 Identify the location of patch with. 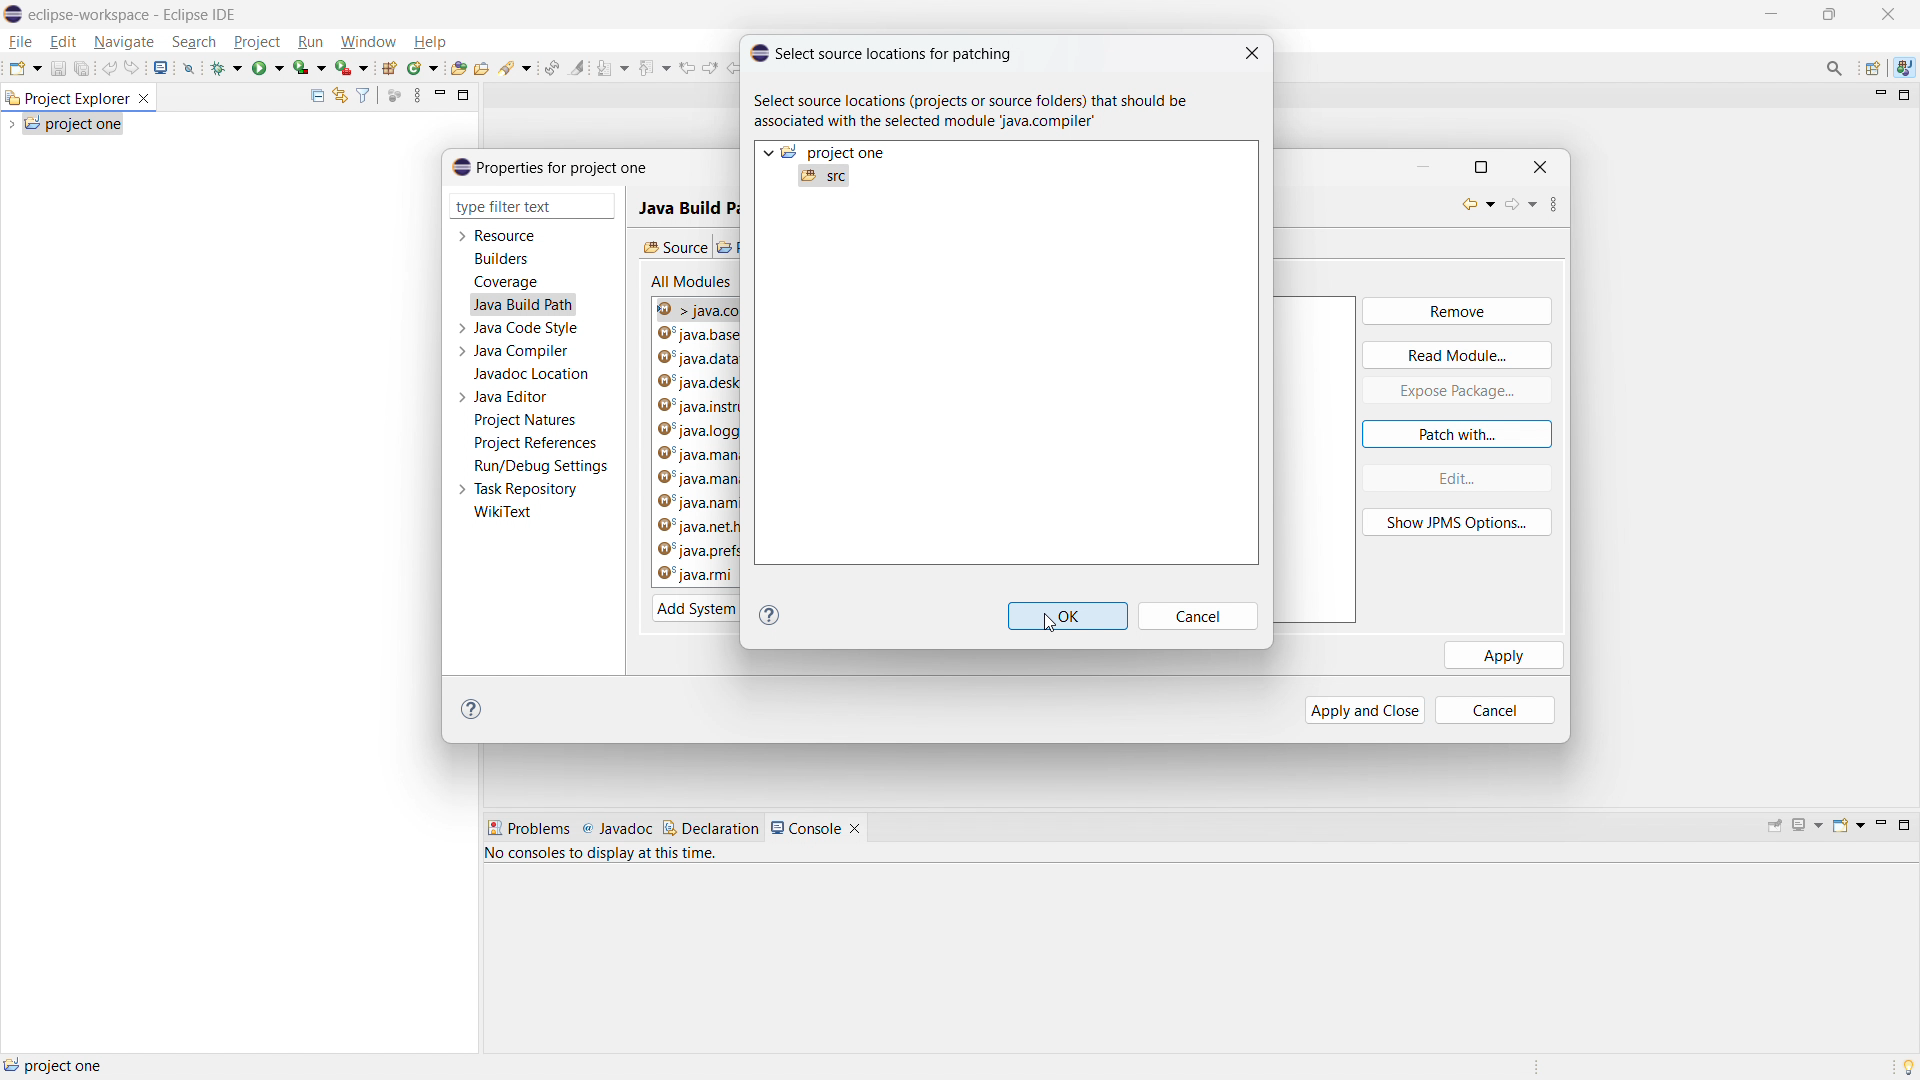
(1457, 434).